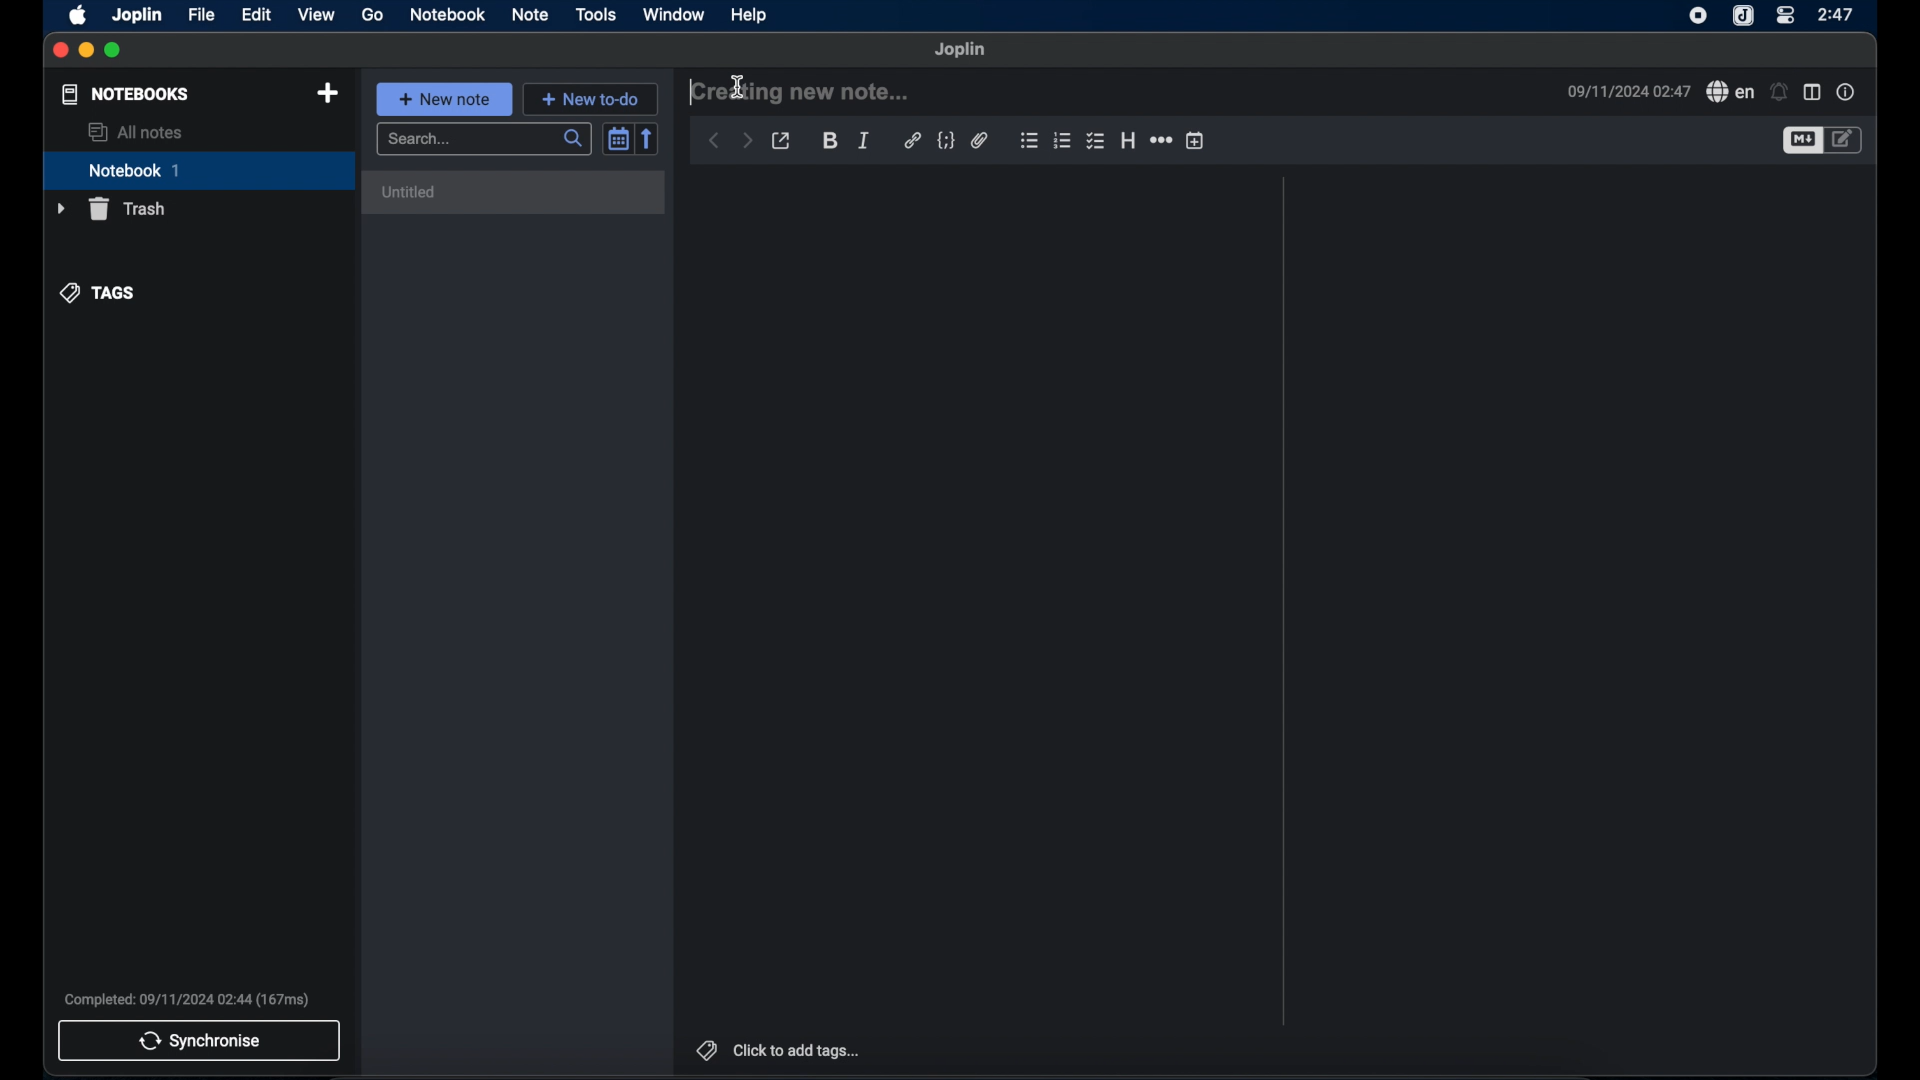 The image size is (1920, 1080). I want to click on toggle editor layout, so click(1812, 93).